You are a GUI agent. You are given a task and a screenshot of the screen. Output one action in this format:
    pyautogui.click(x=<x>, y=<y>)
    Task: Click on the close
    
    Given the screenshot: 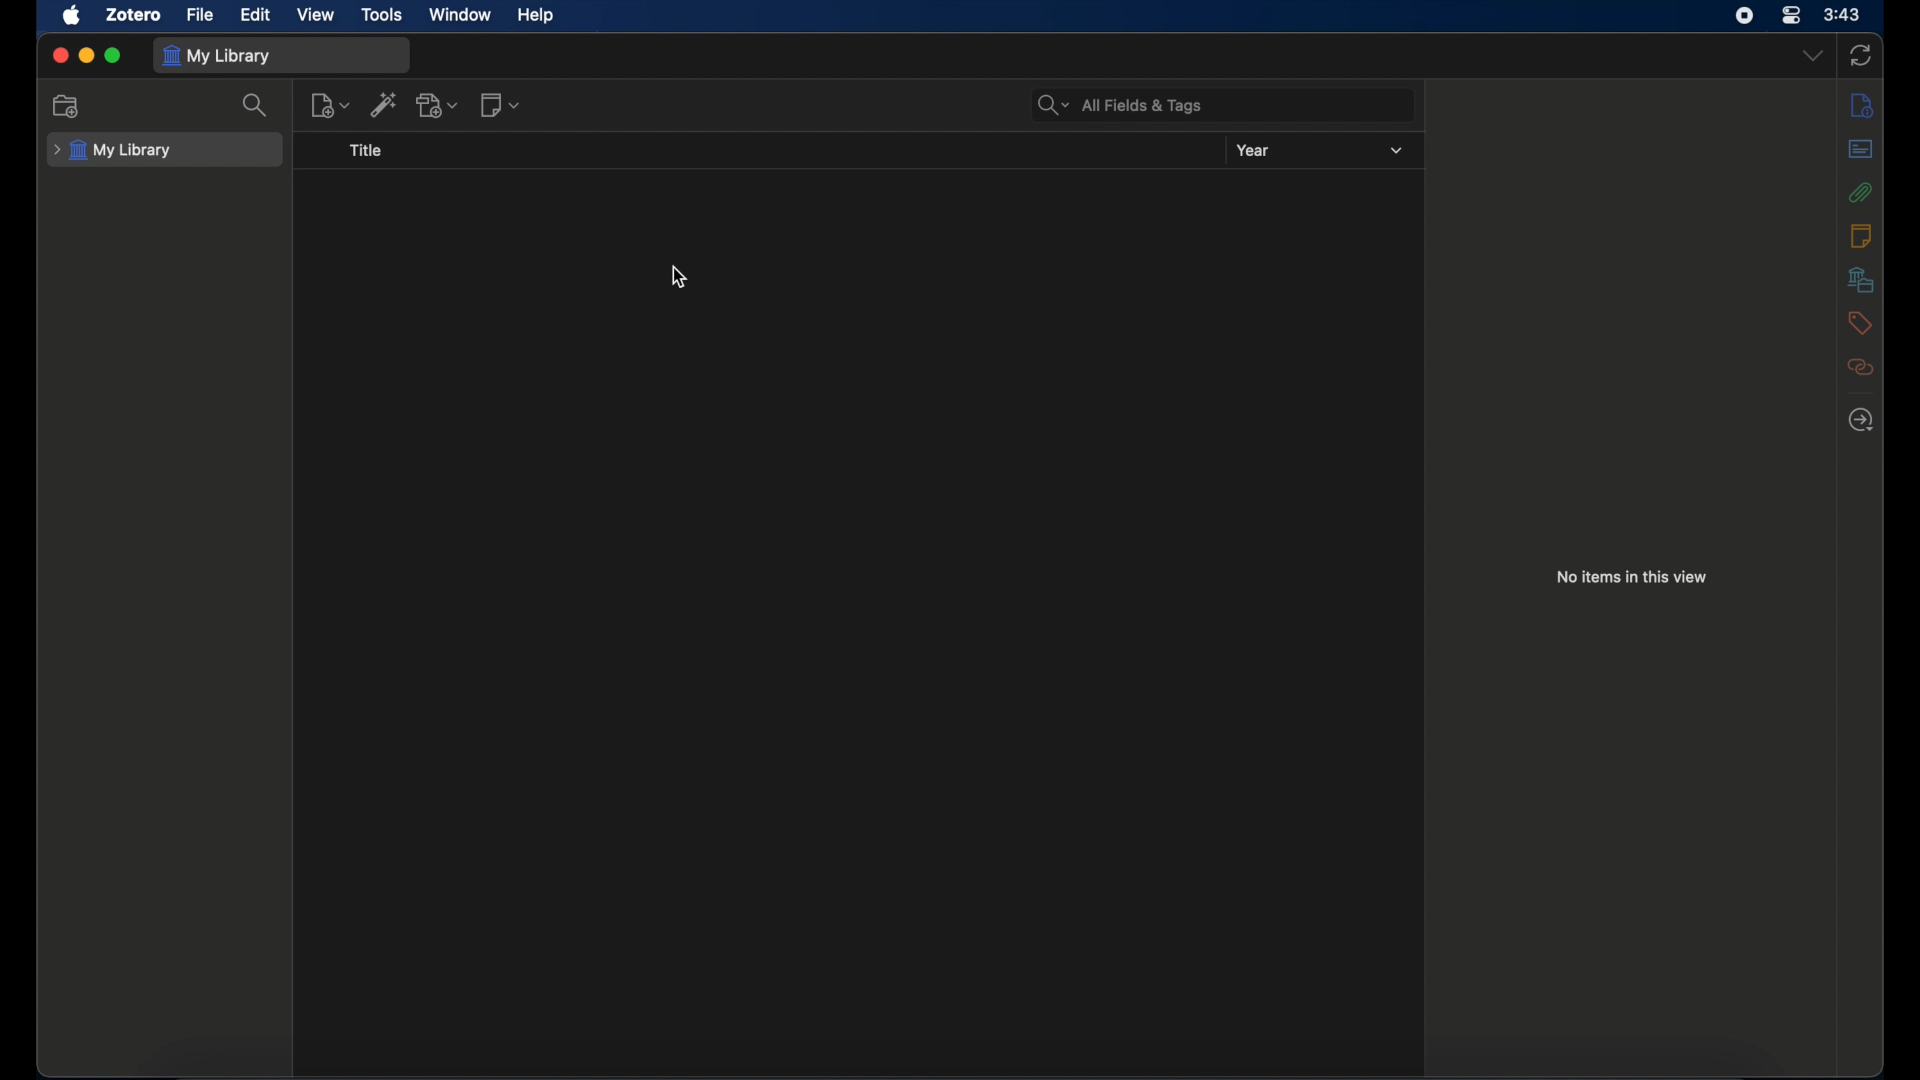 What is the action you would take?
    pyautogui.click(x=61, y=57)
    